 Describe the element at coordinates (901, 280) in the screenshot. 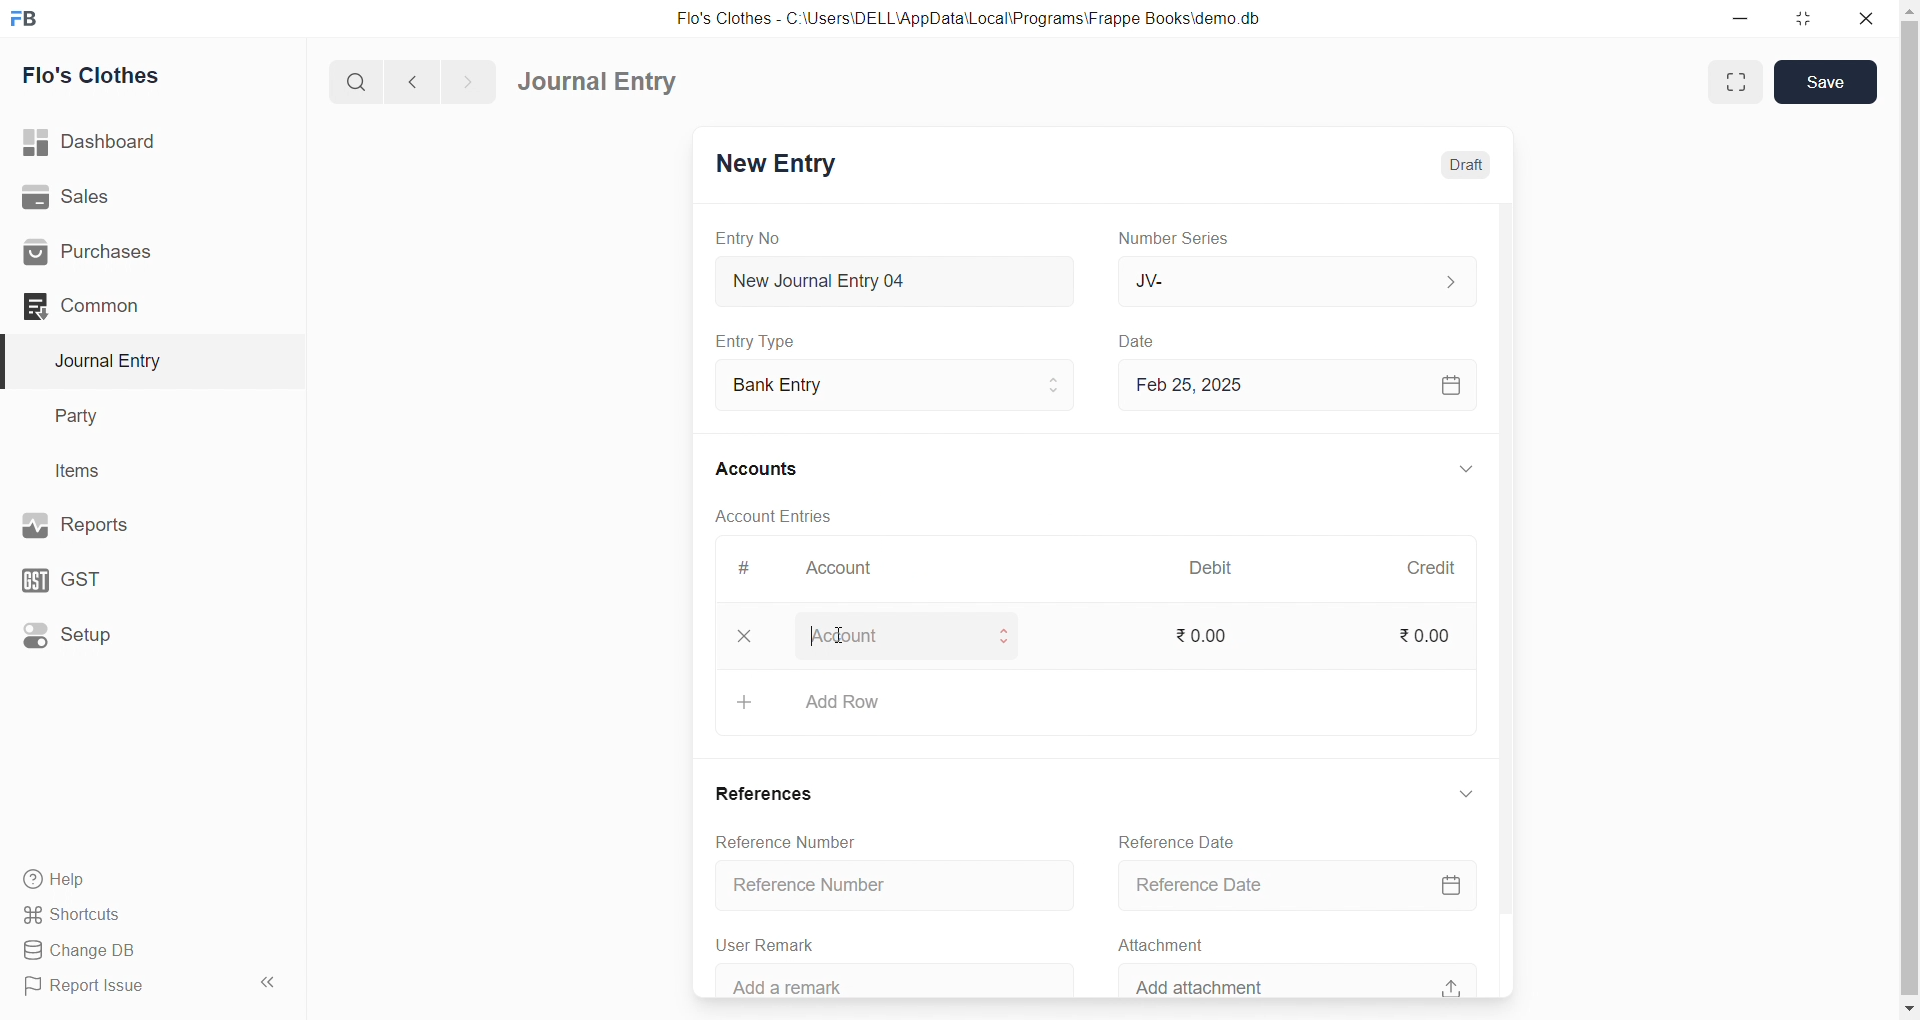

I see `New Journal Entry 04` at that location.